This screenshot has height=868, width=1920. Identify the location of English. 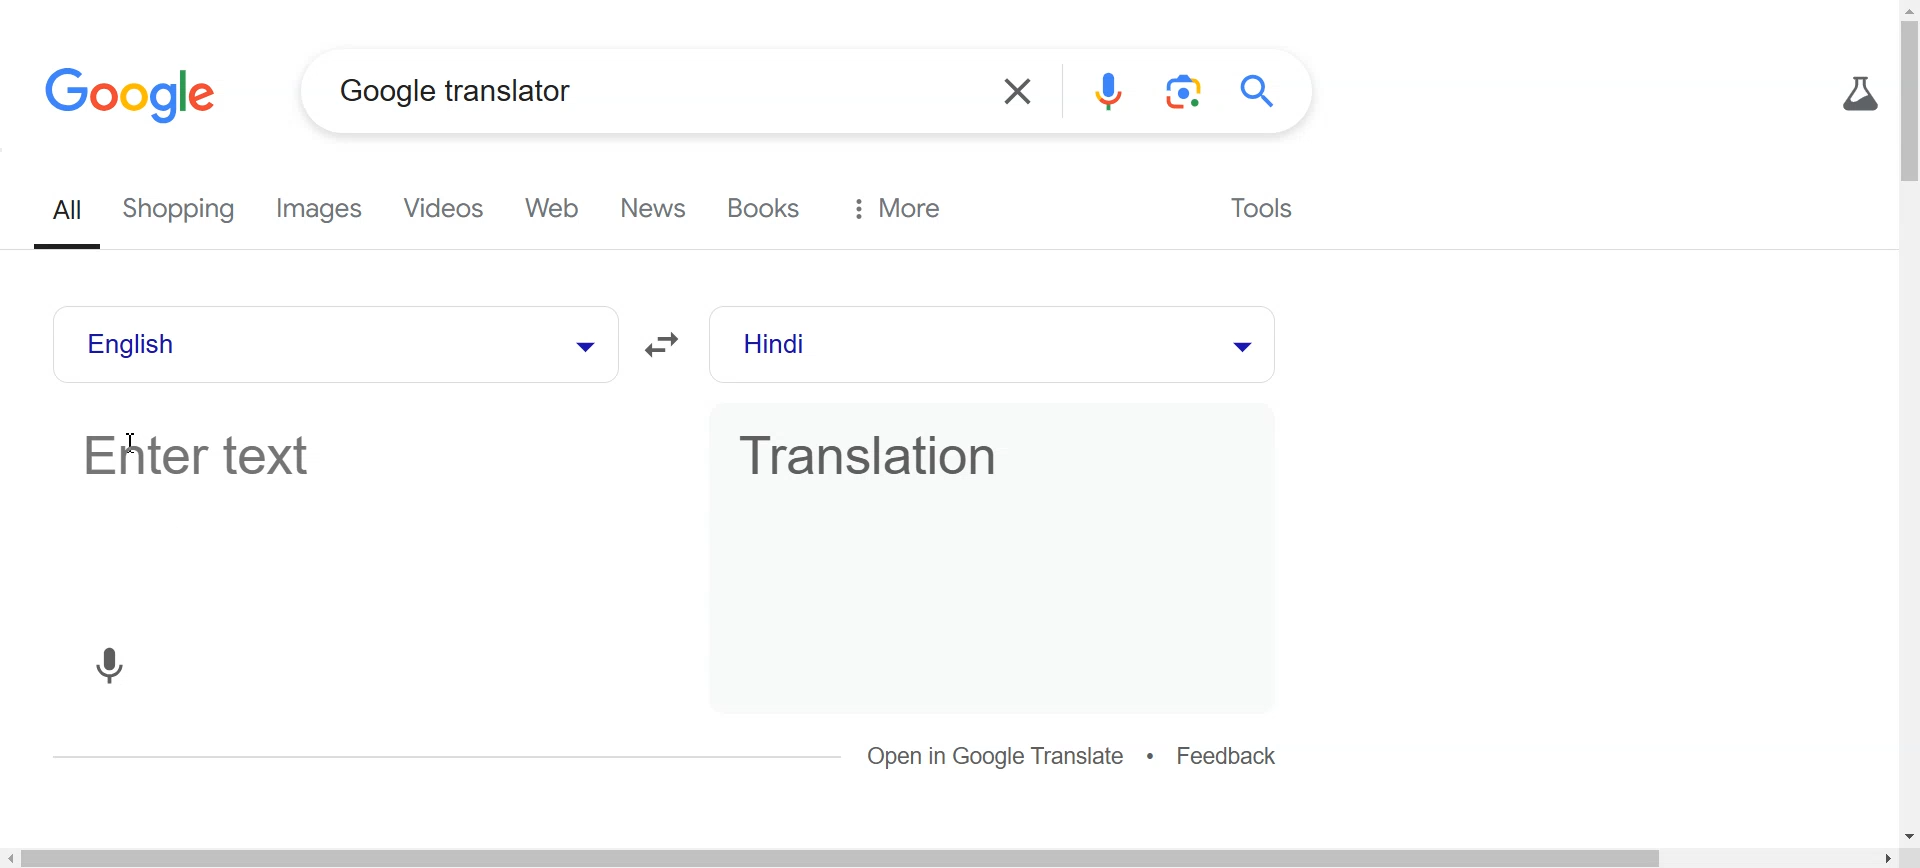
(287, 344).